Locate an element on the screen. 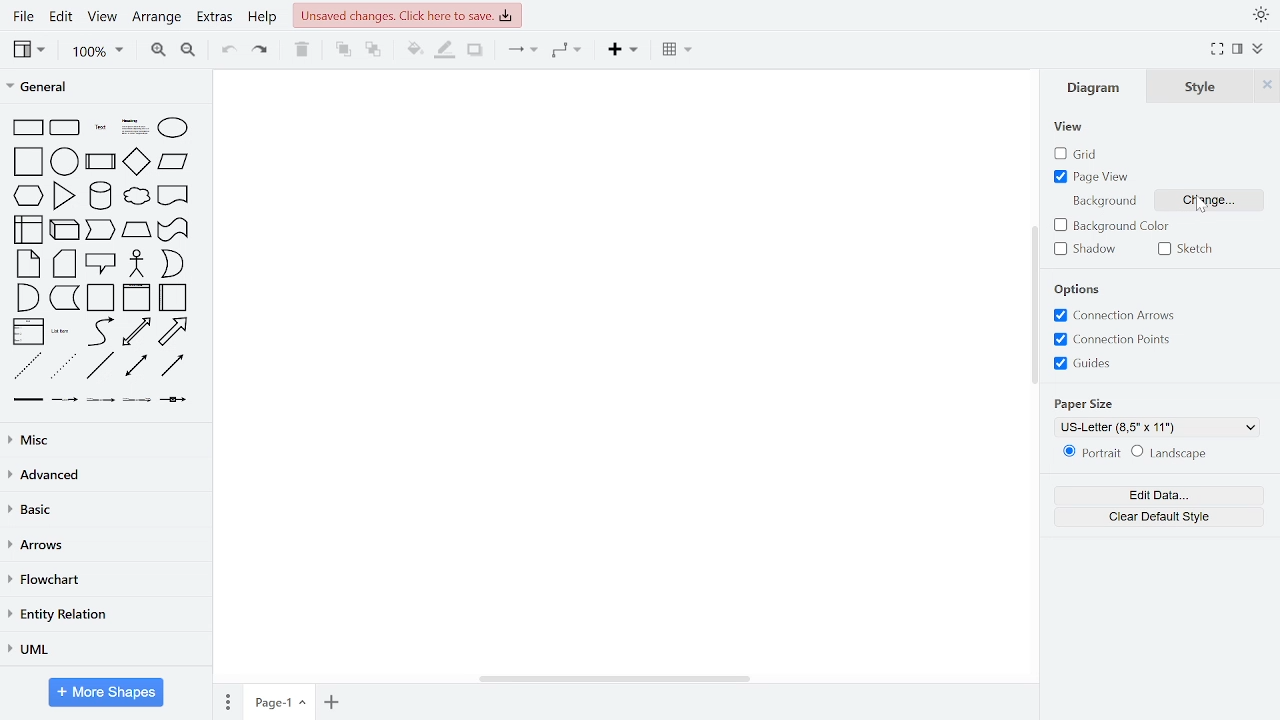 The width and height of the screenshot is (1280, 720). advanced is located at coordinates (104, 474).